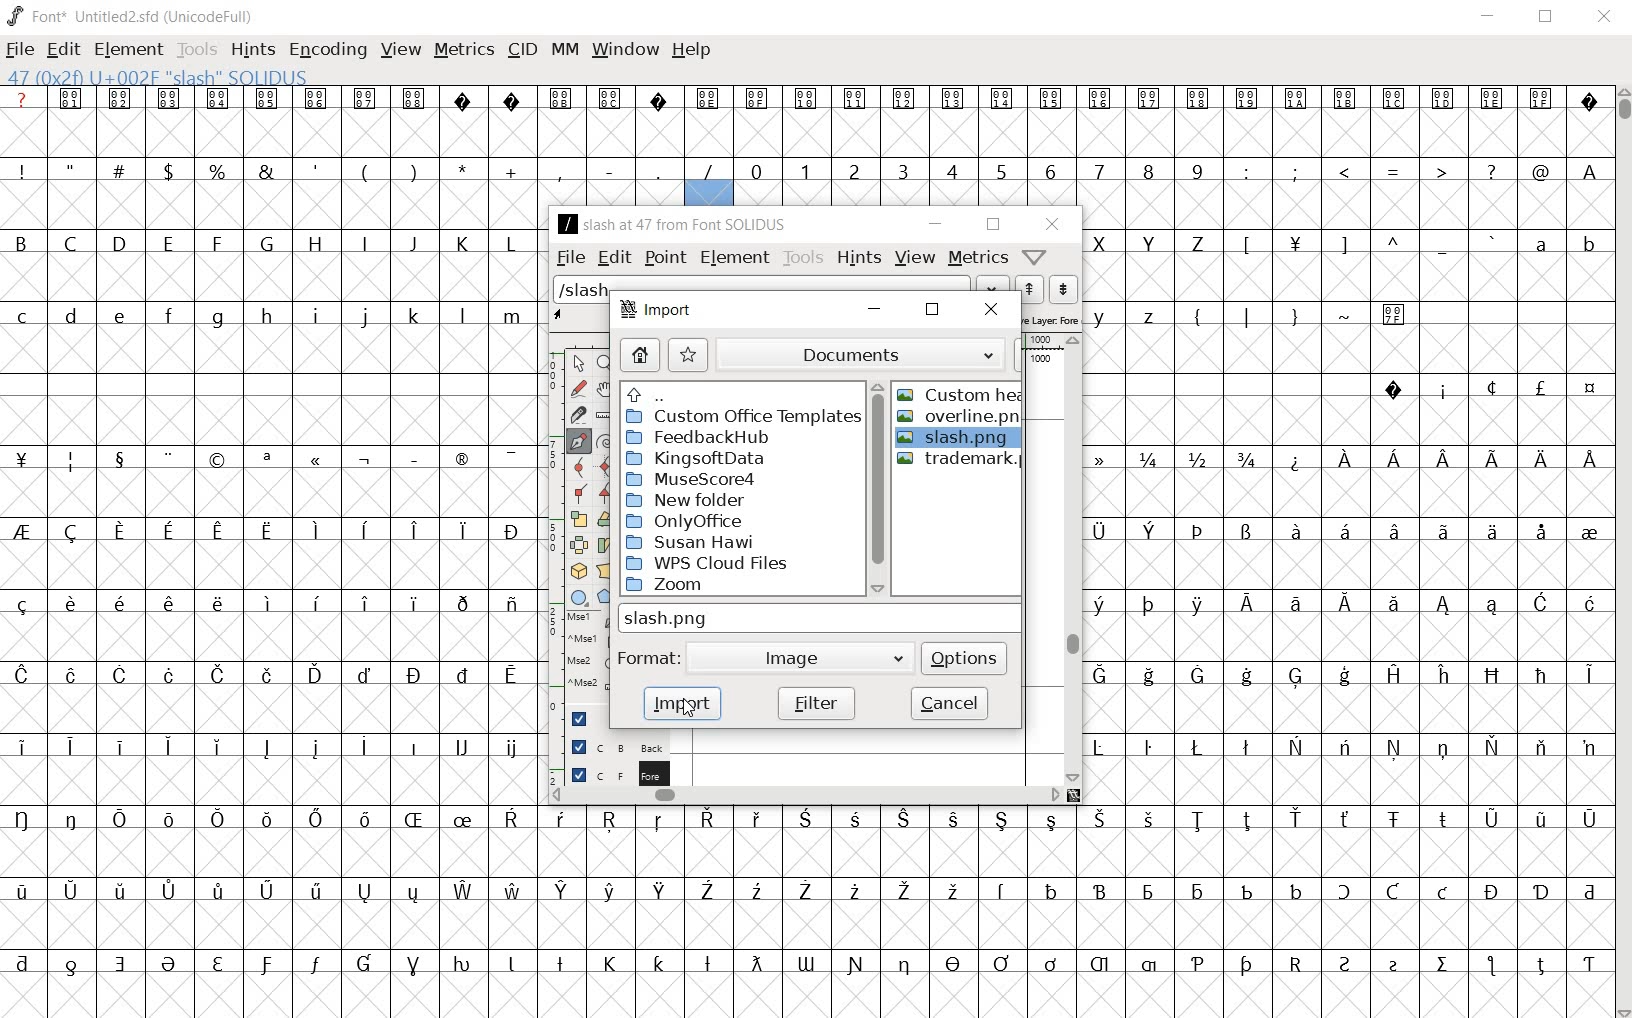 Image resolution: width=1632 pixels, height=1018 pixels. I want to click on 47(0*2f)U+002F "SLASH" SOLIDUS, so click(157, 76).